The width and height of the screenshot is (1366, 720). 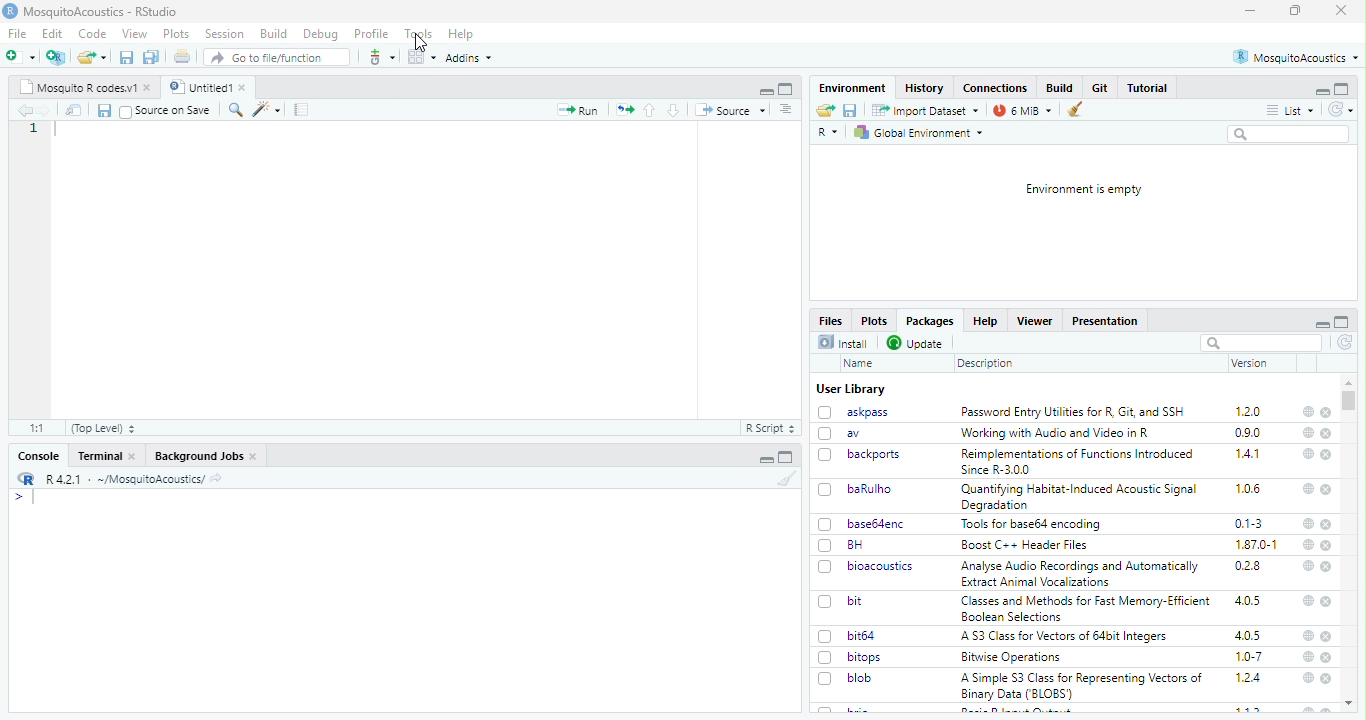 What do you see at coordinates (767, 460) in the screenshot?
I see `minimise` at bounding box center [767, 460].